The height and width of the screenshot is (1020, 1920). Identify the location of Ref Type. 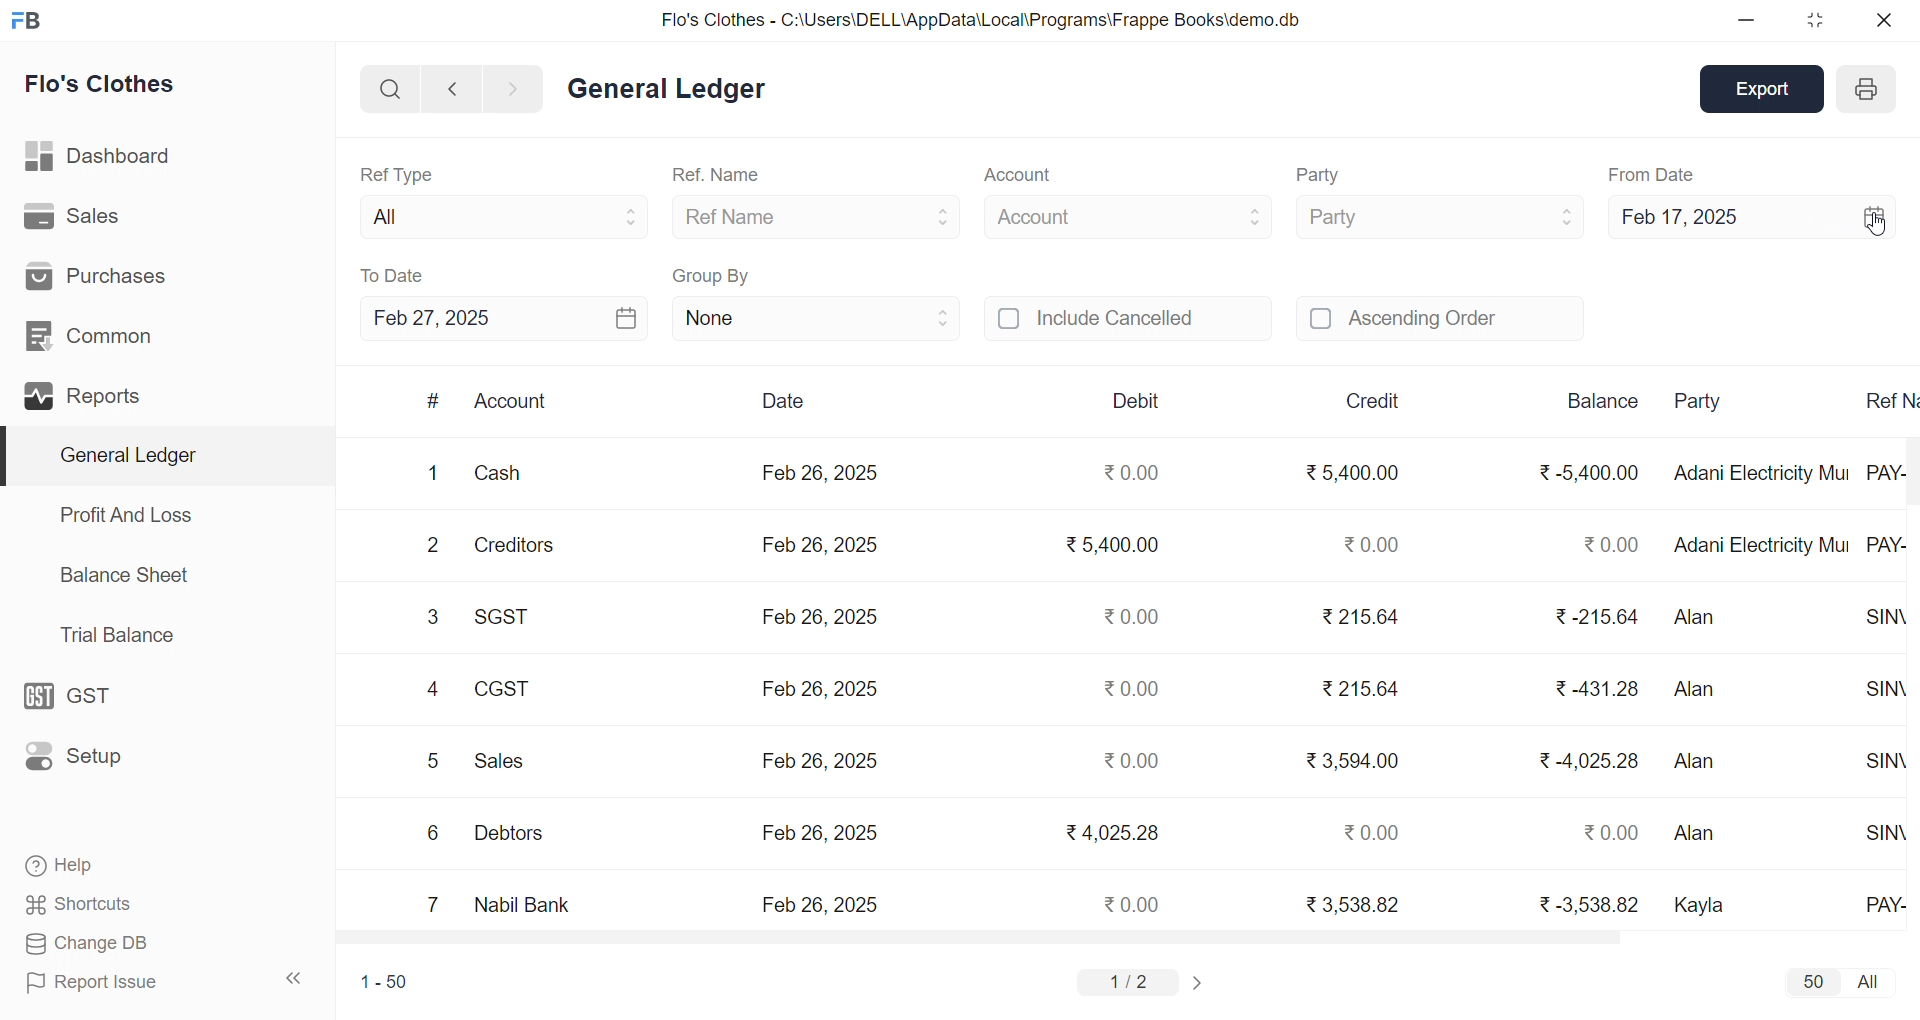
(396, 173).